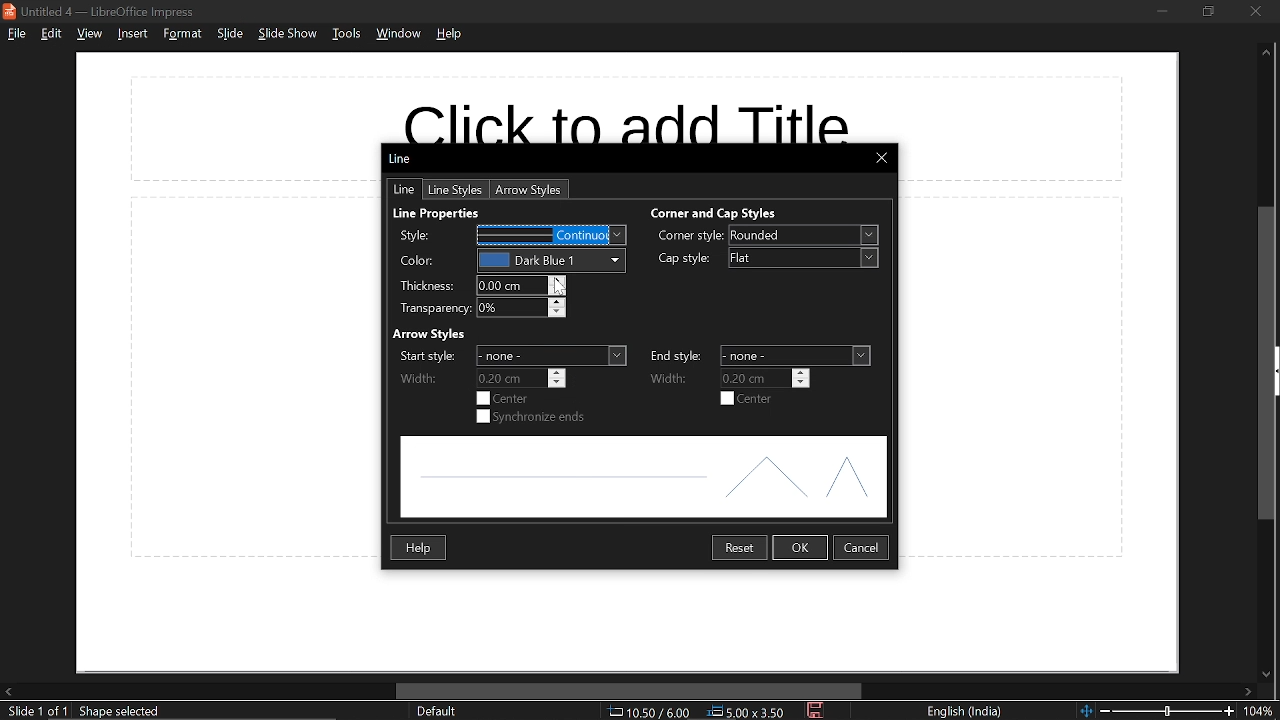 This screenshot has height=720, width=1280. Describe the element at coordinates (552, 235) in the screenshot. I see `style` at that location.